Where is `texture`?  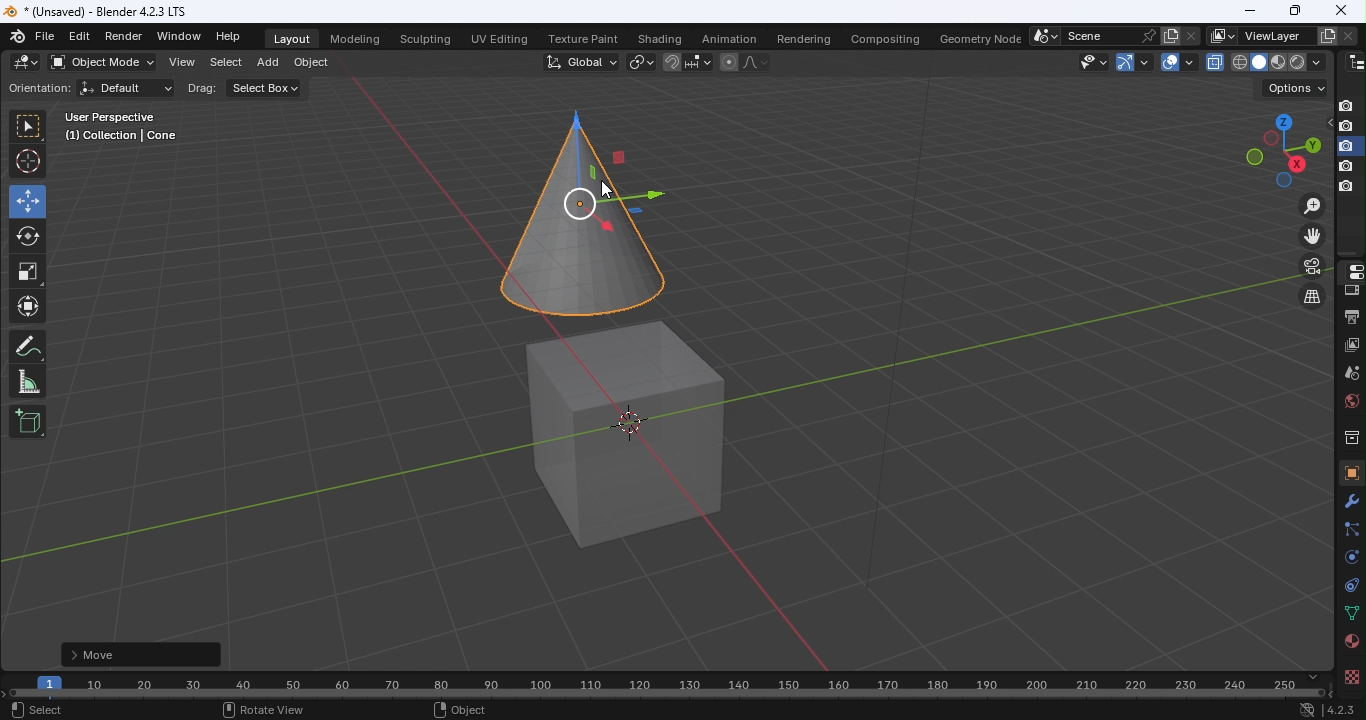
texture is located at coordinates (1350, 676).